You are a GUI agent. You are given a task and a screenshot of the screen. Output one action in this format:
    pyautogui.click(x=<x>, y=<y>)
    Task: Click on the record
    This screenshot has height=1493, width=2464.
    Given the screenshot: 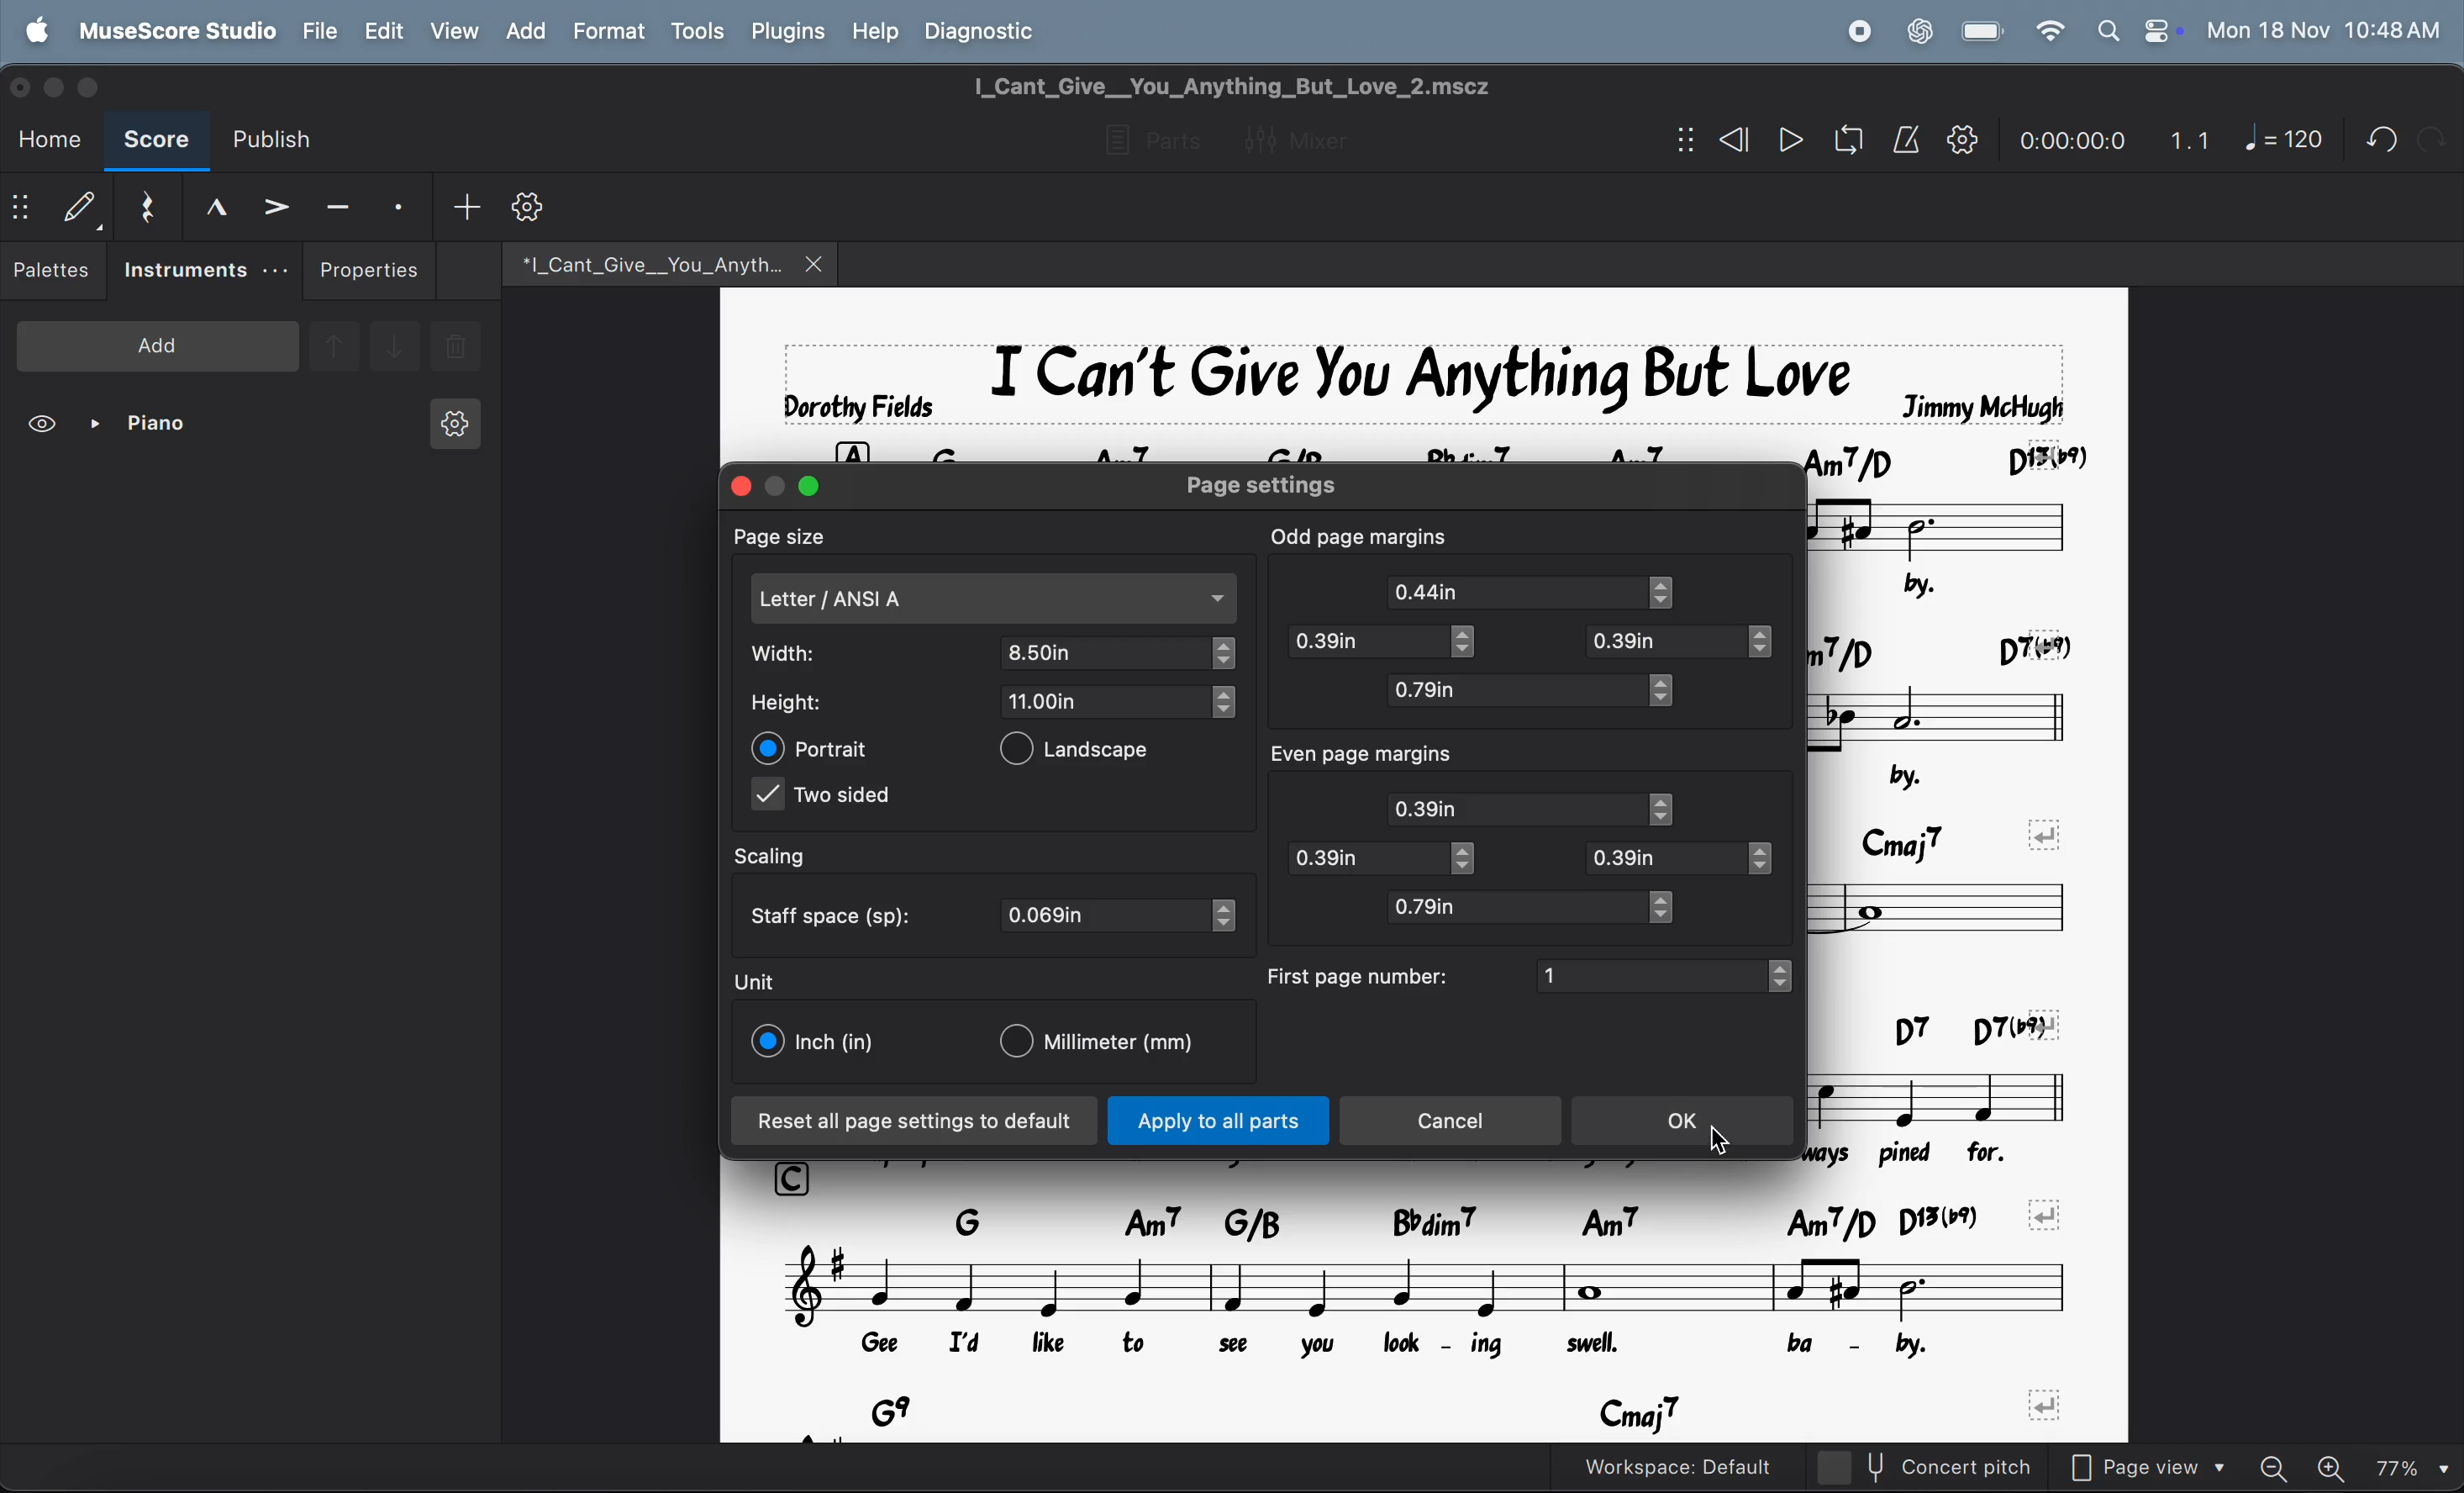 What is the action you would take?
    pyautogui.click(x=1858, y=31)
    